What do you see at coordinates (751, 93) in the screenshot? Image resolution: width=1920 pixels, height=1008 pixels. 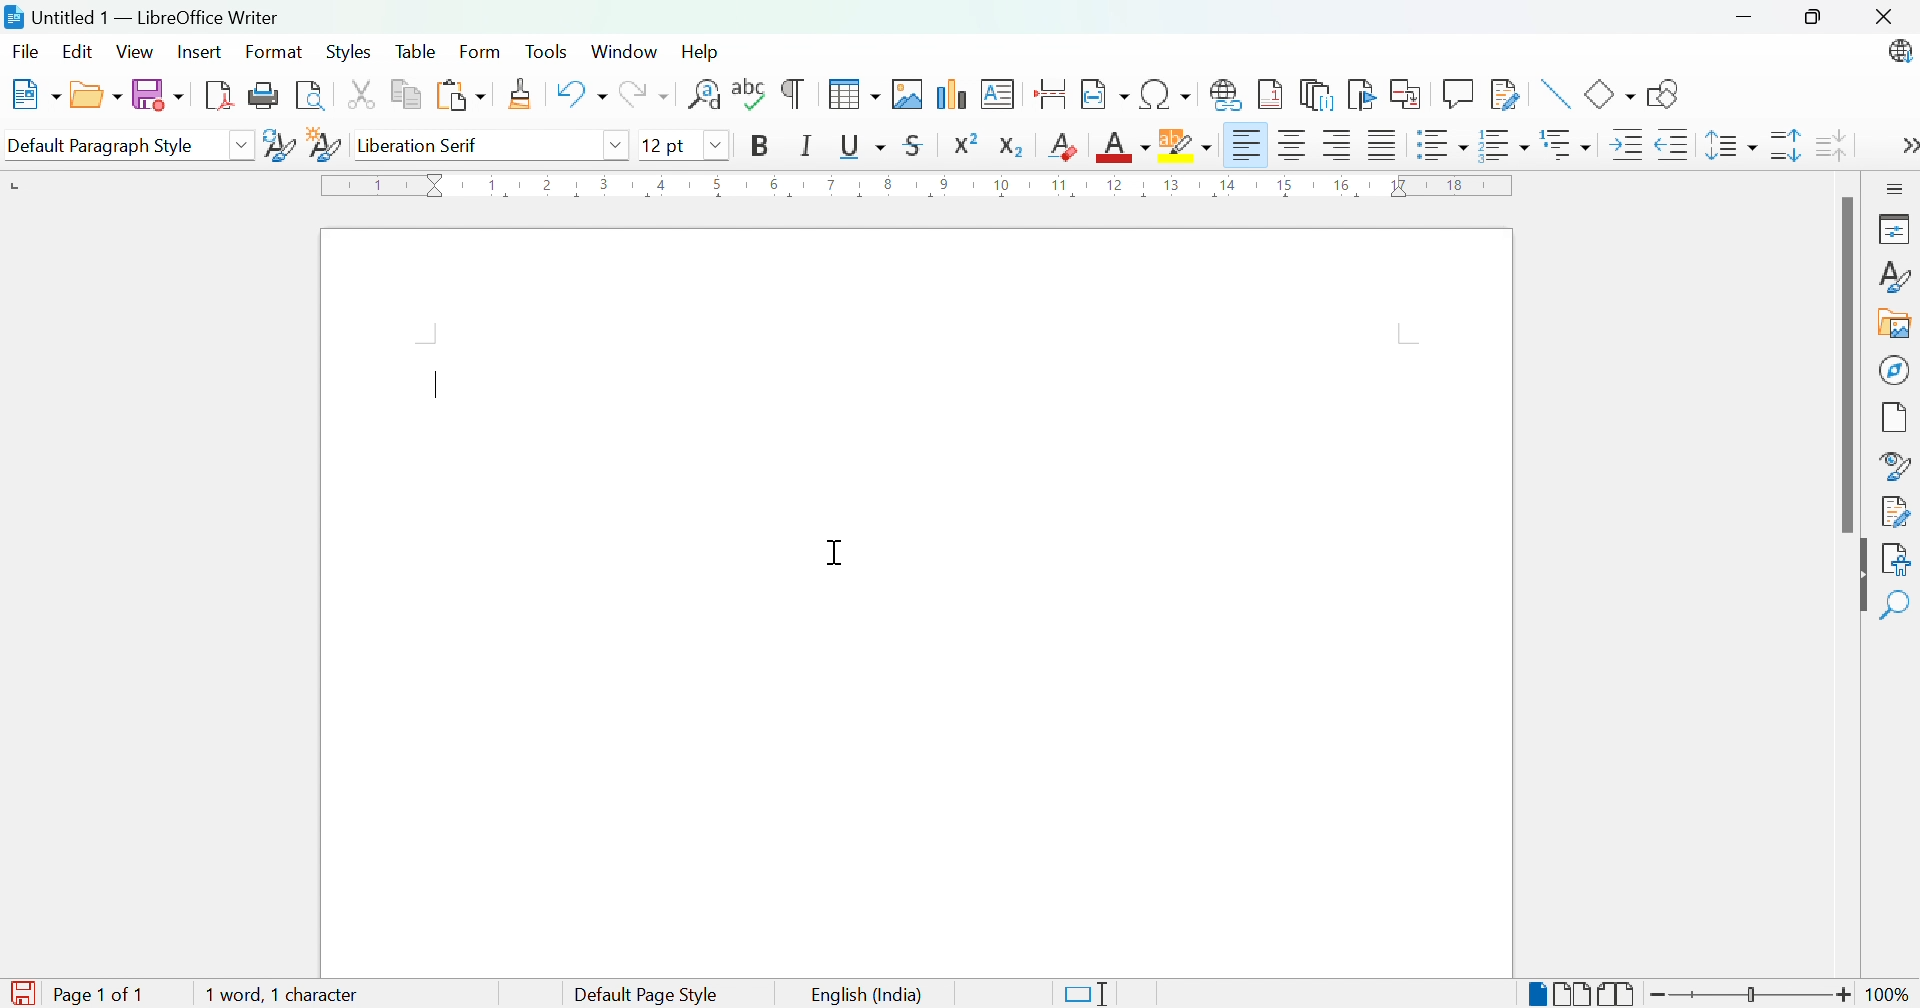 I see `Check spelling` at bounding box center [751, 93].